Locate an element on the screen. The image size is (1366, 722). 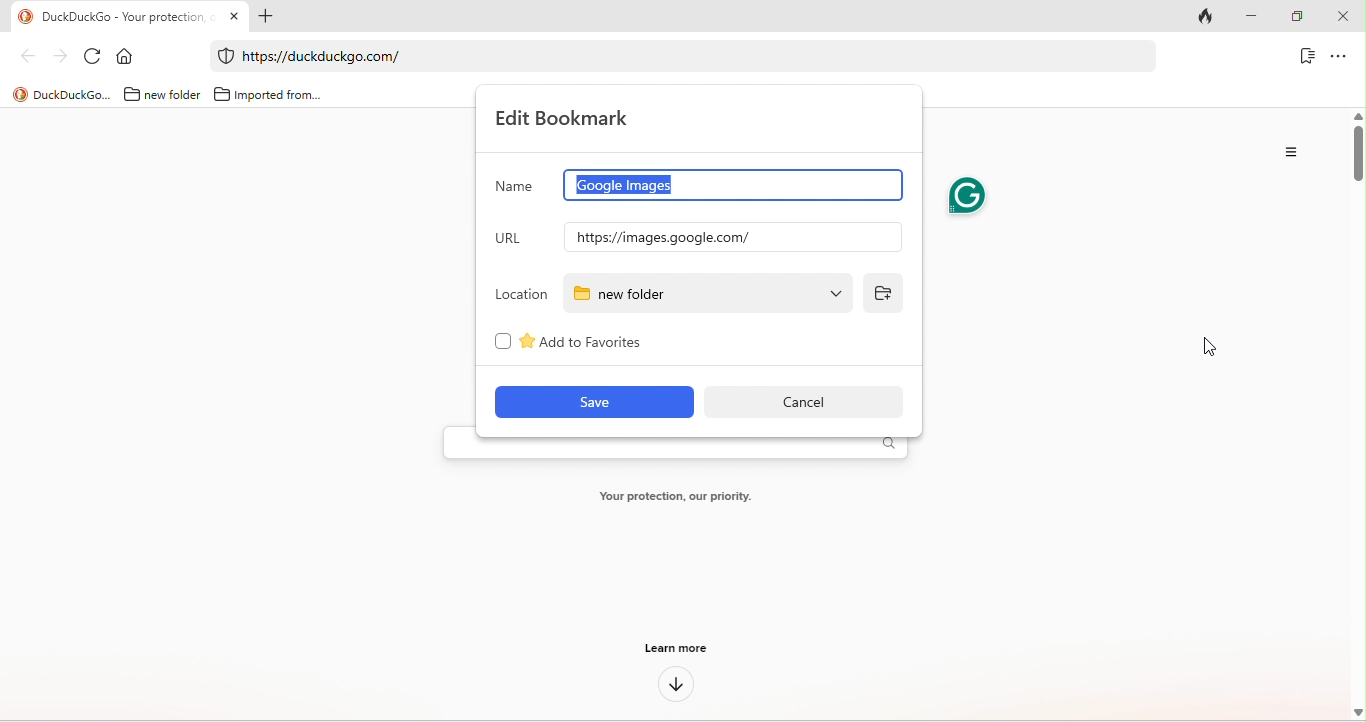
option is located at coordinates (1288, 155).